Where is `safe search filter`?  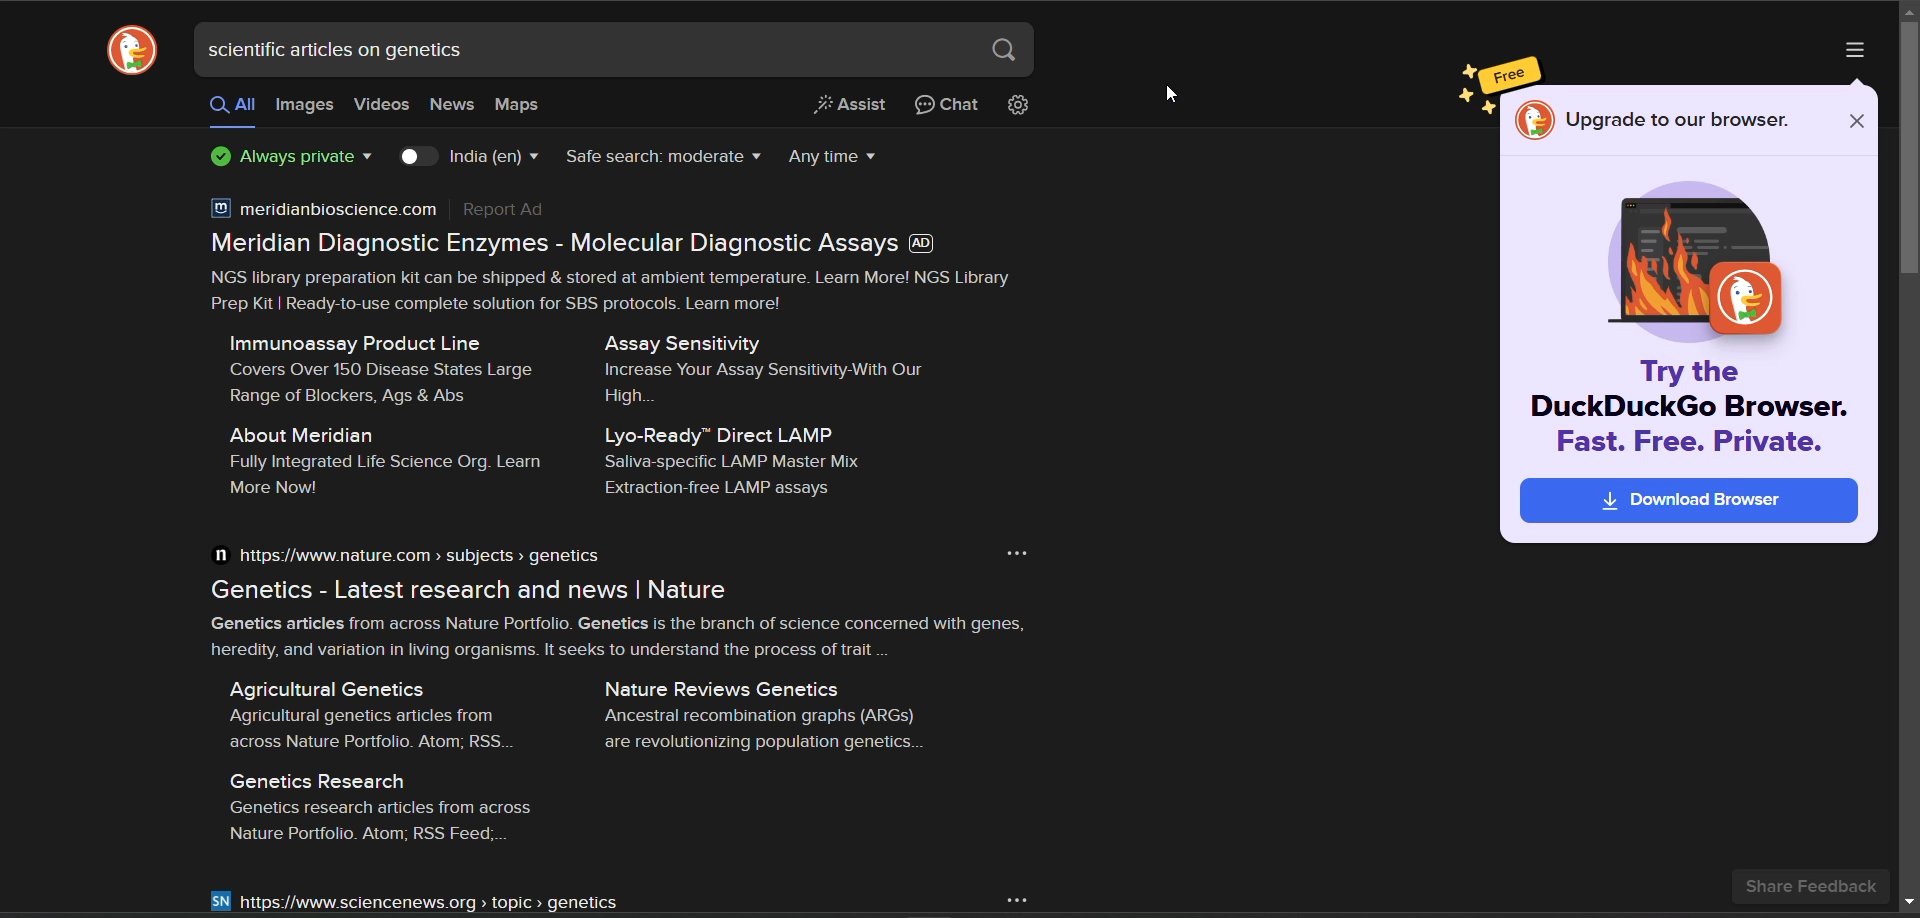 safe search filter is located at coordinates (662, 156).